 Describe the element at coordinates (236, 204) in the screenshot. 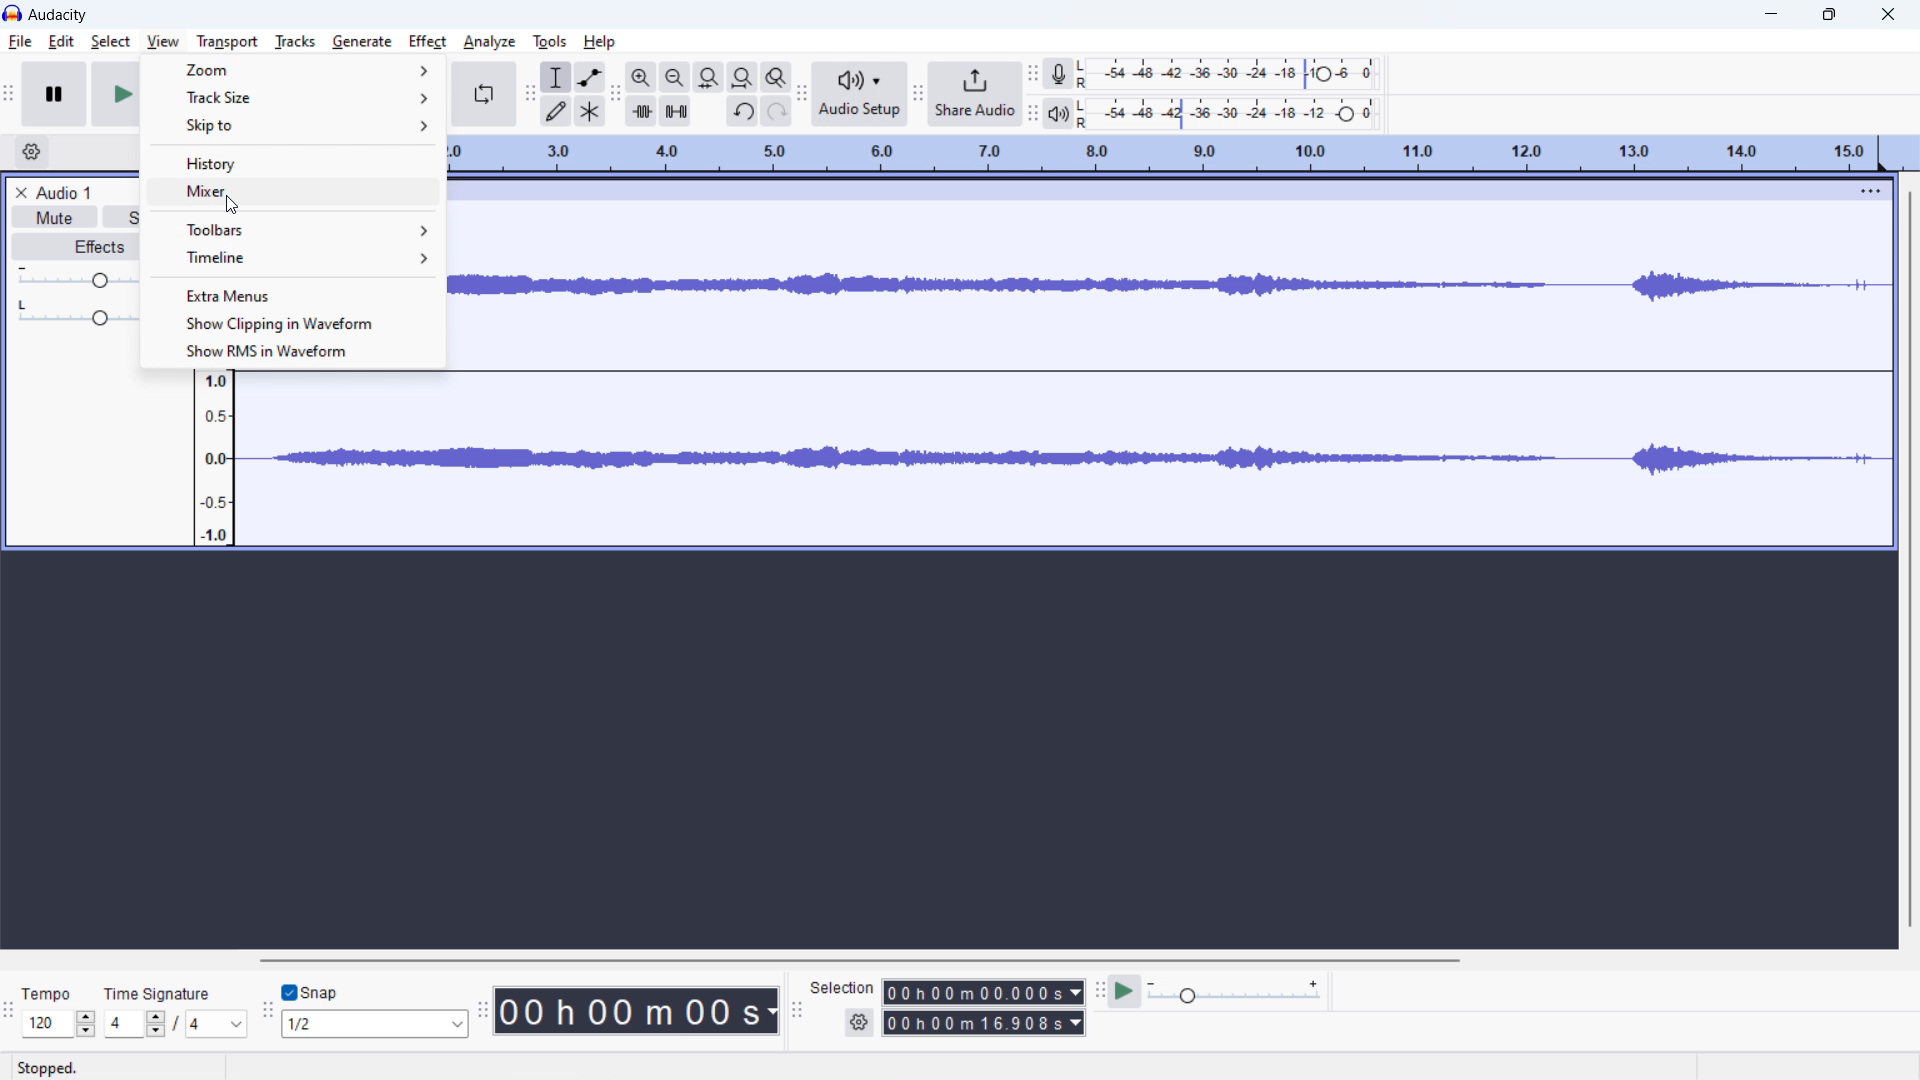

I see `cursor` at that location.